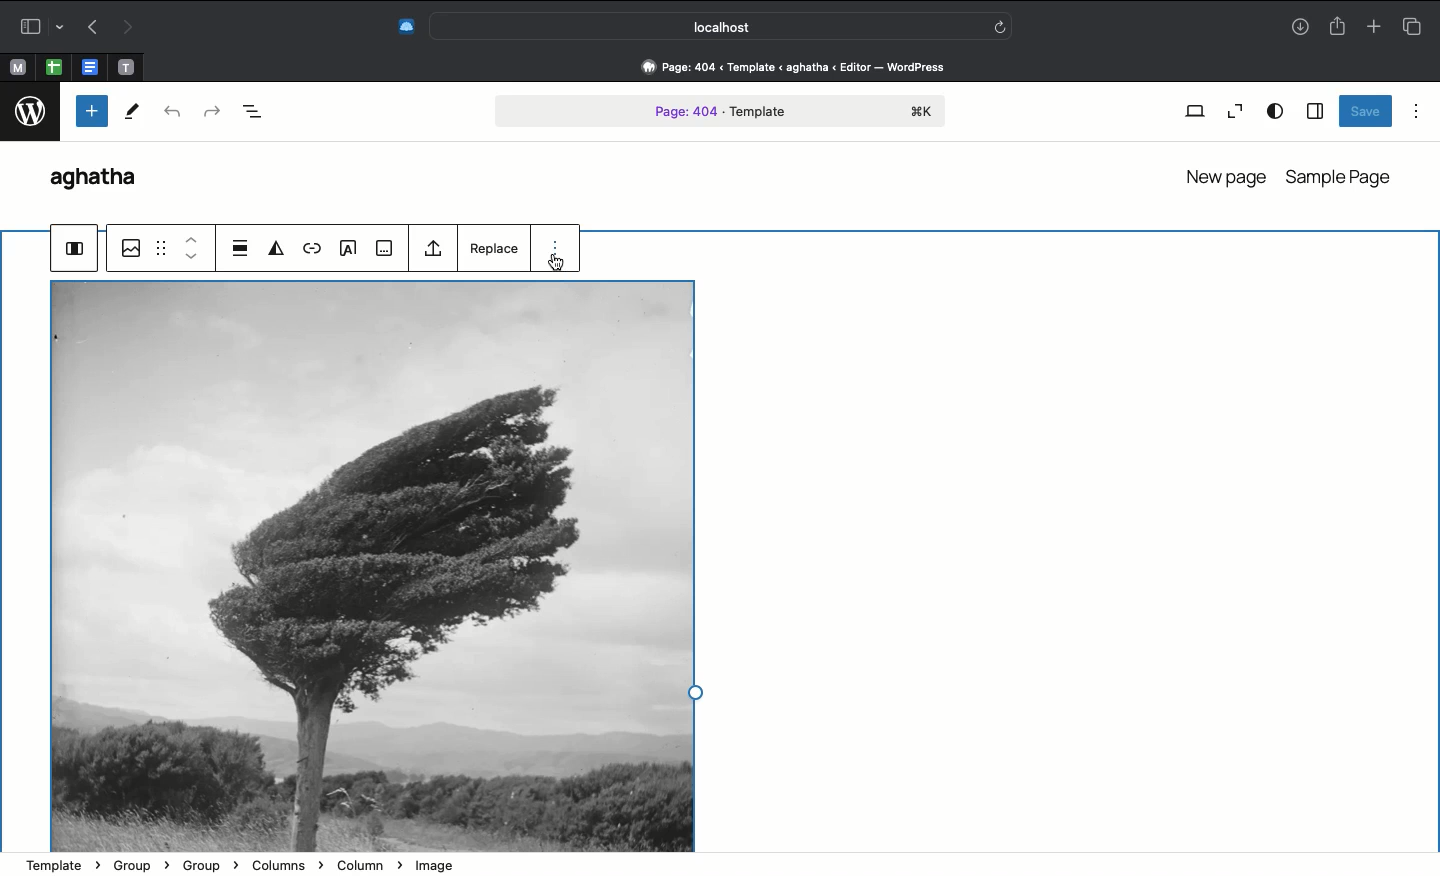 The height and width of the screenshot is (876, 1440). I want to click on Tabs, so click(1417, 24).